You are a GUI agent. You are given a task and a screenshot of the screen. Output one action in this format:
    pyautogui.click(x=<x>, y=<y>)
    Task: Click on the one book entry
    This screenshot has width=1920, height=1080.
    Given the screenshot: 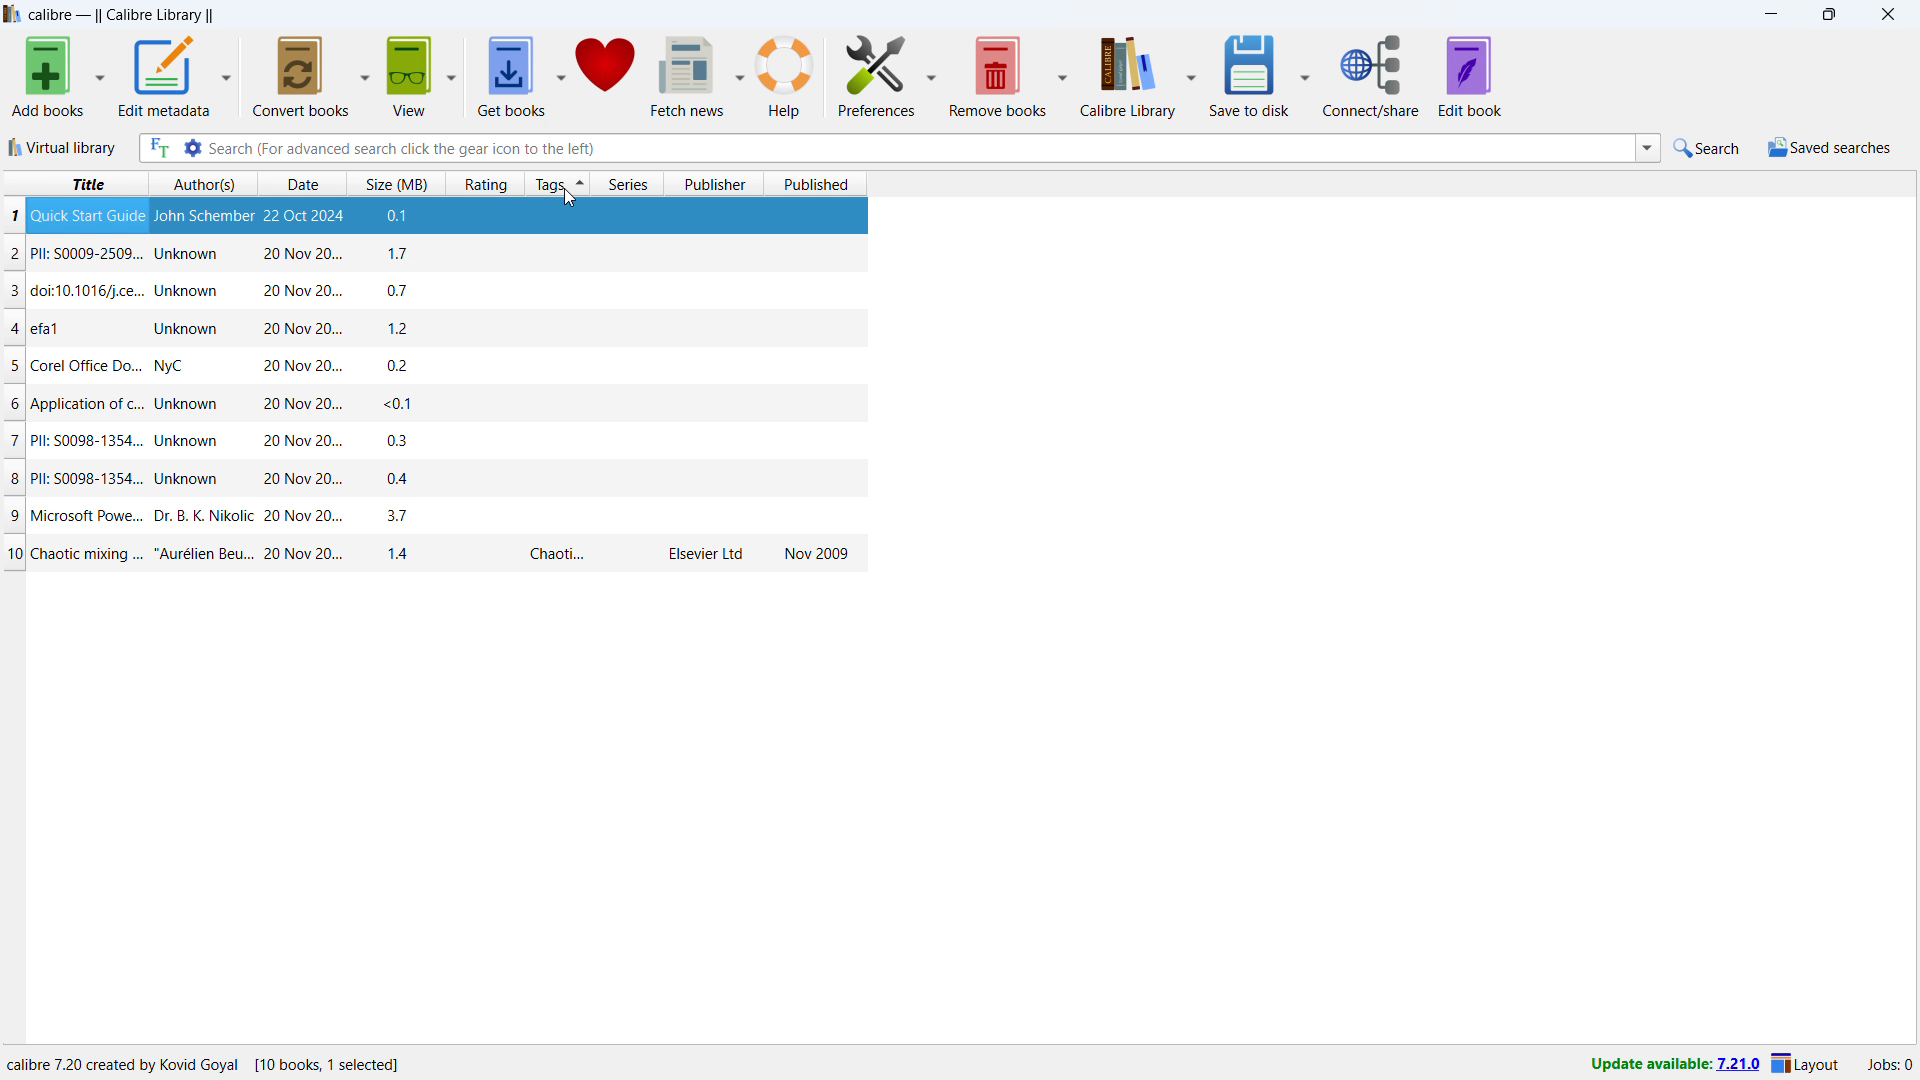 What is the action you would take?
    pyautogui.click(x=433, y=365)
    